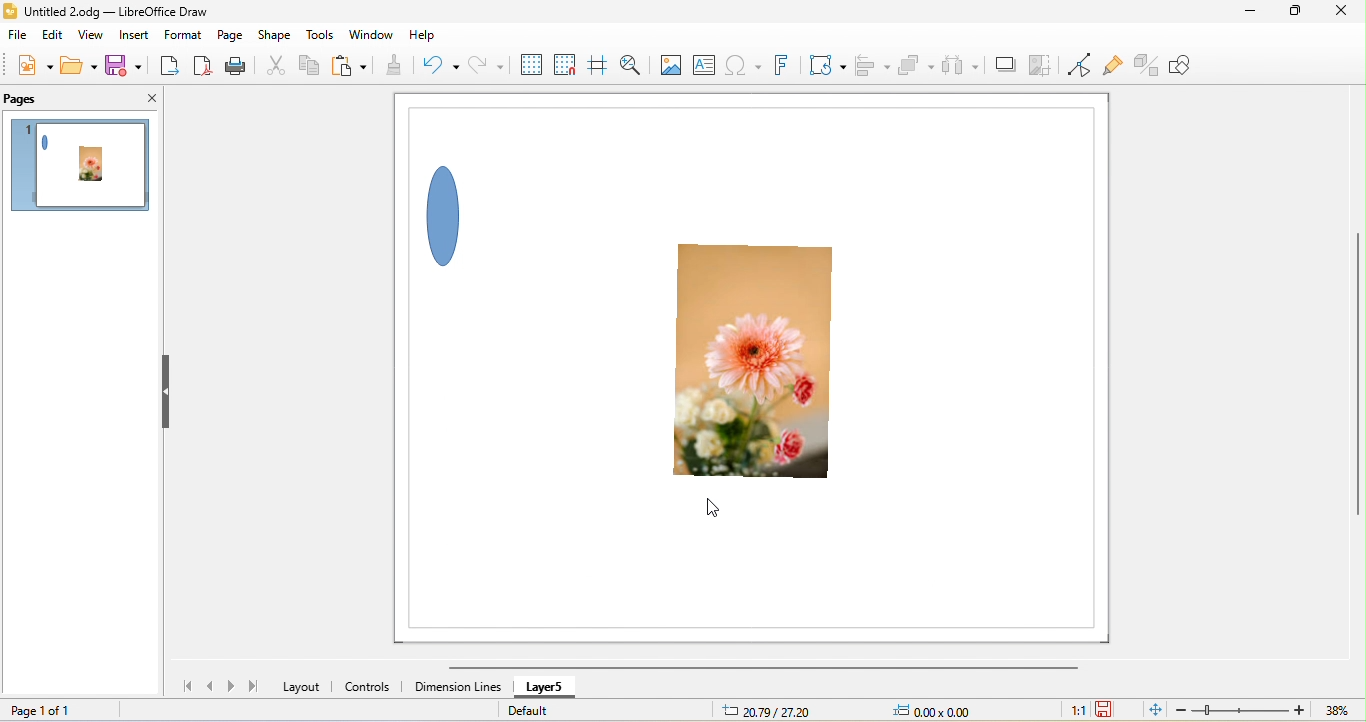 The image size is (1366, 722). What do you see at coordinates (767, 710) in the screenshot?
I see `10.98/38.41` at bounding box center [767, 710].